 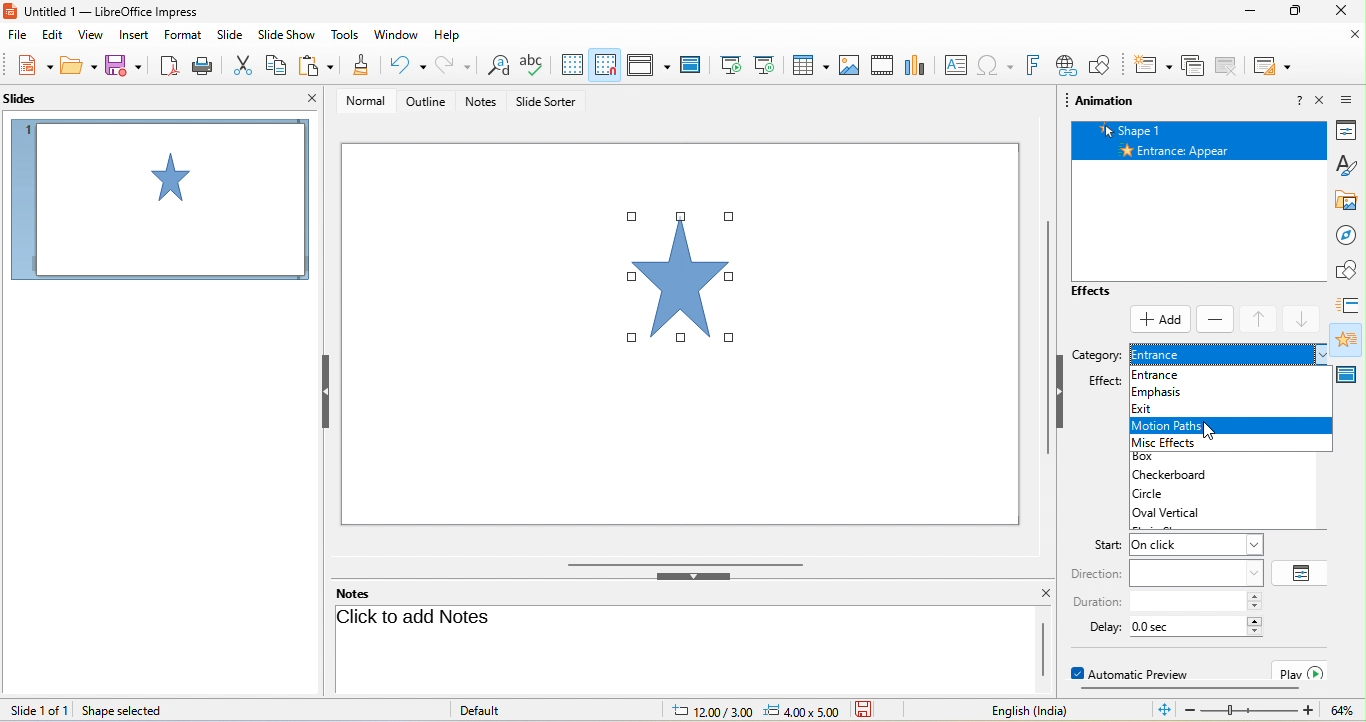 I want to click on automatic preview, so click(x=1135, y=673).